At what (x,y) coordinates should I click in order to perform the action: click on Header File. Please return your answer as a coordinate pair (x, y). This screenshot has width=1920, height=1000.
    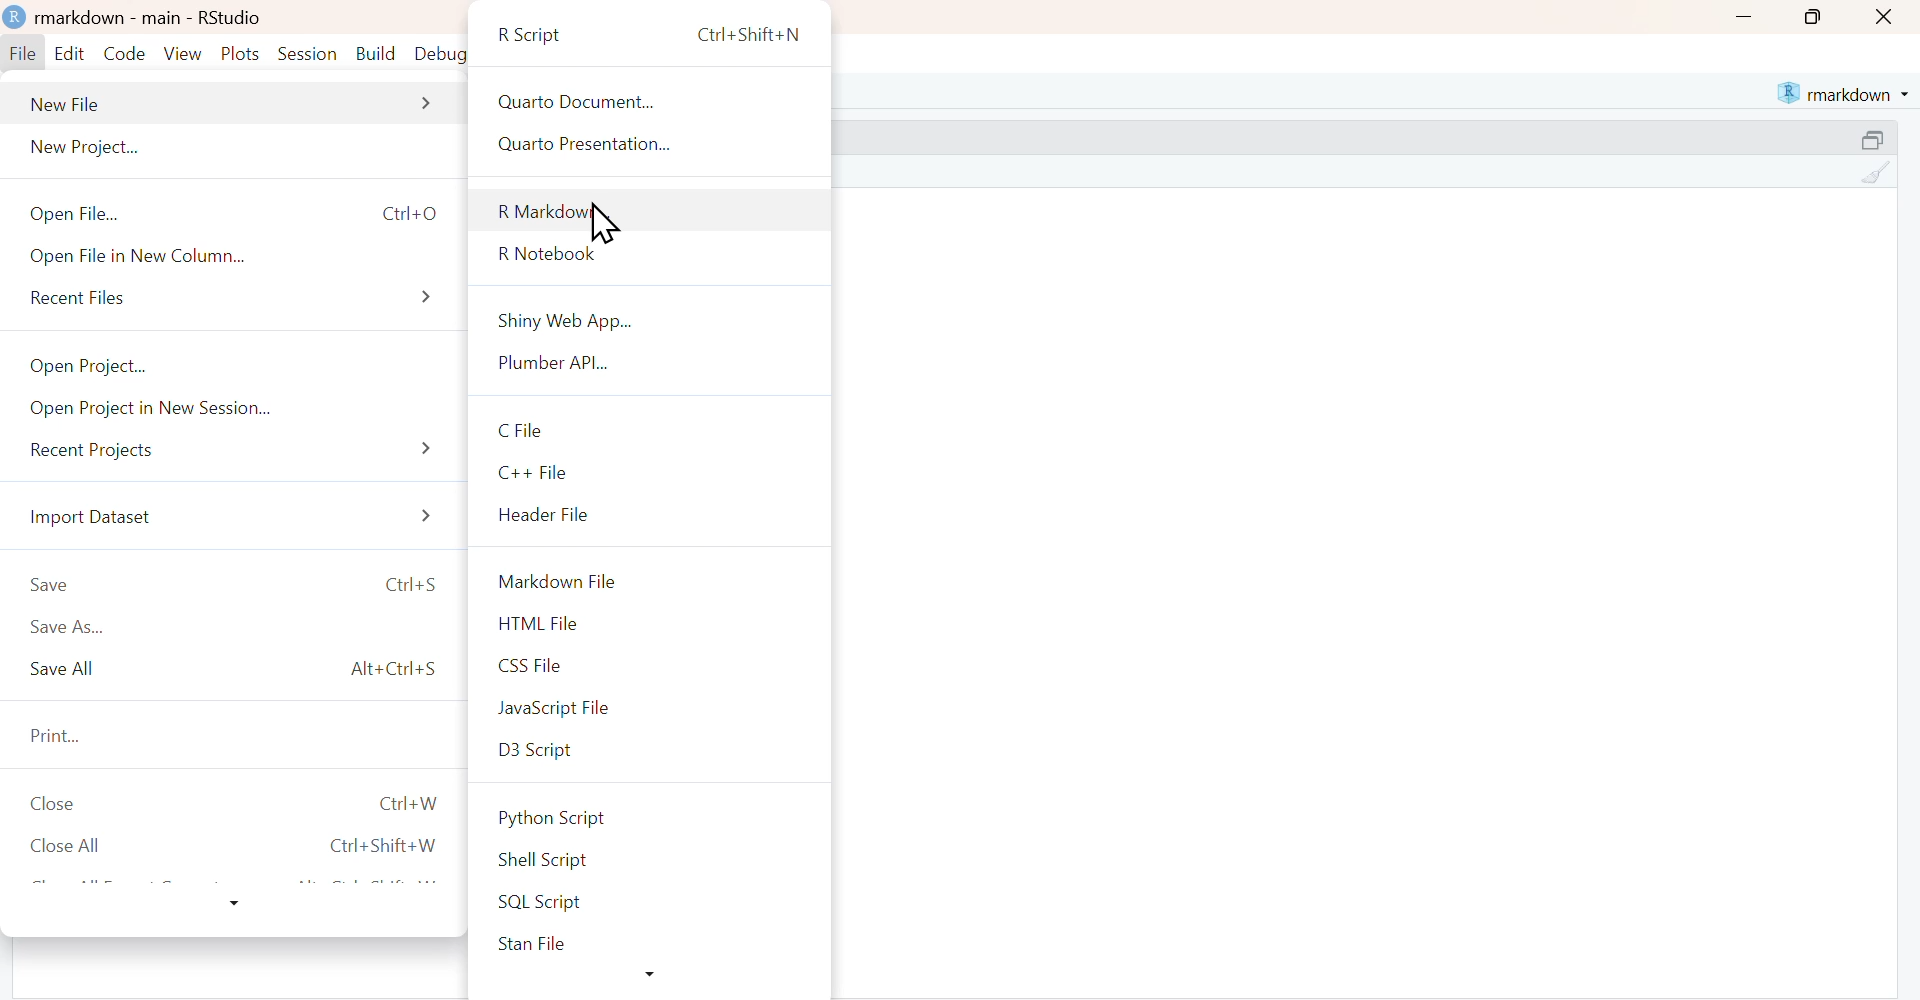
    Looking at the image, I should click on (646, 514).